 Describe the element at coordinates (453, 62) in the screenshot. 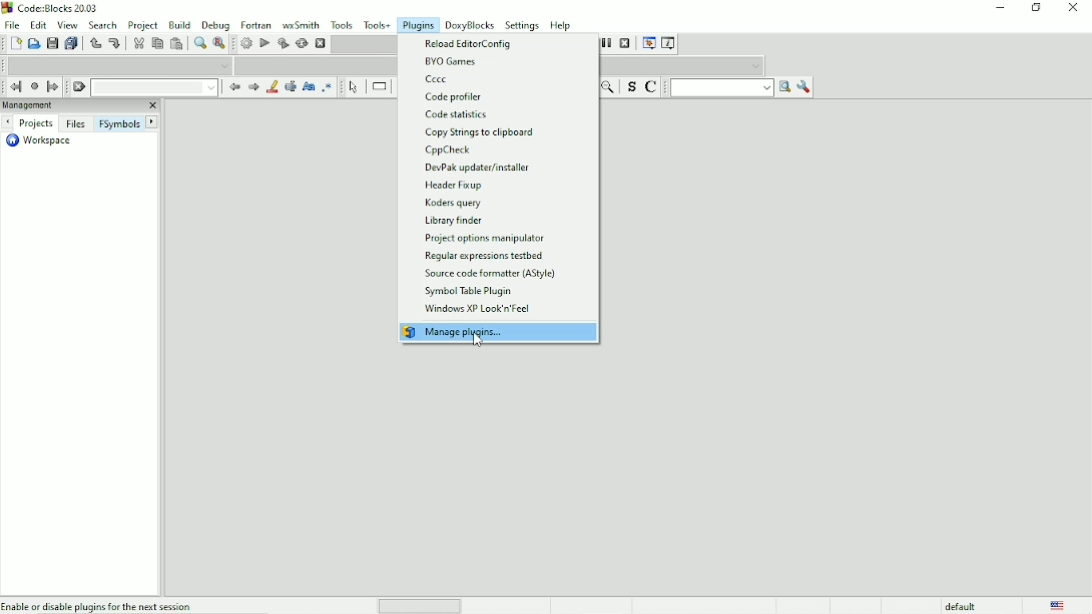

I see `BYO Games` at that location.